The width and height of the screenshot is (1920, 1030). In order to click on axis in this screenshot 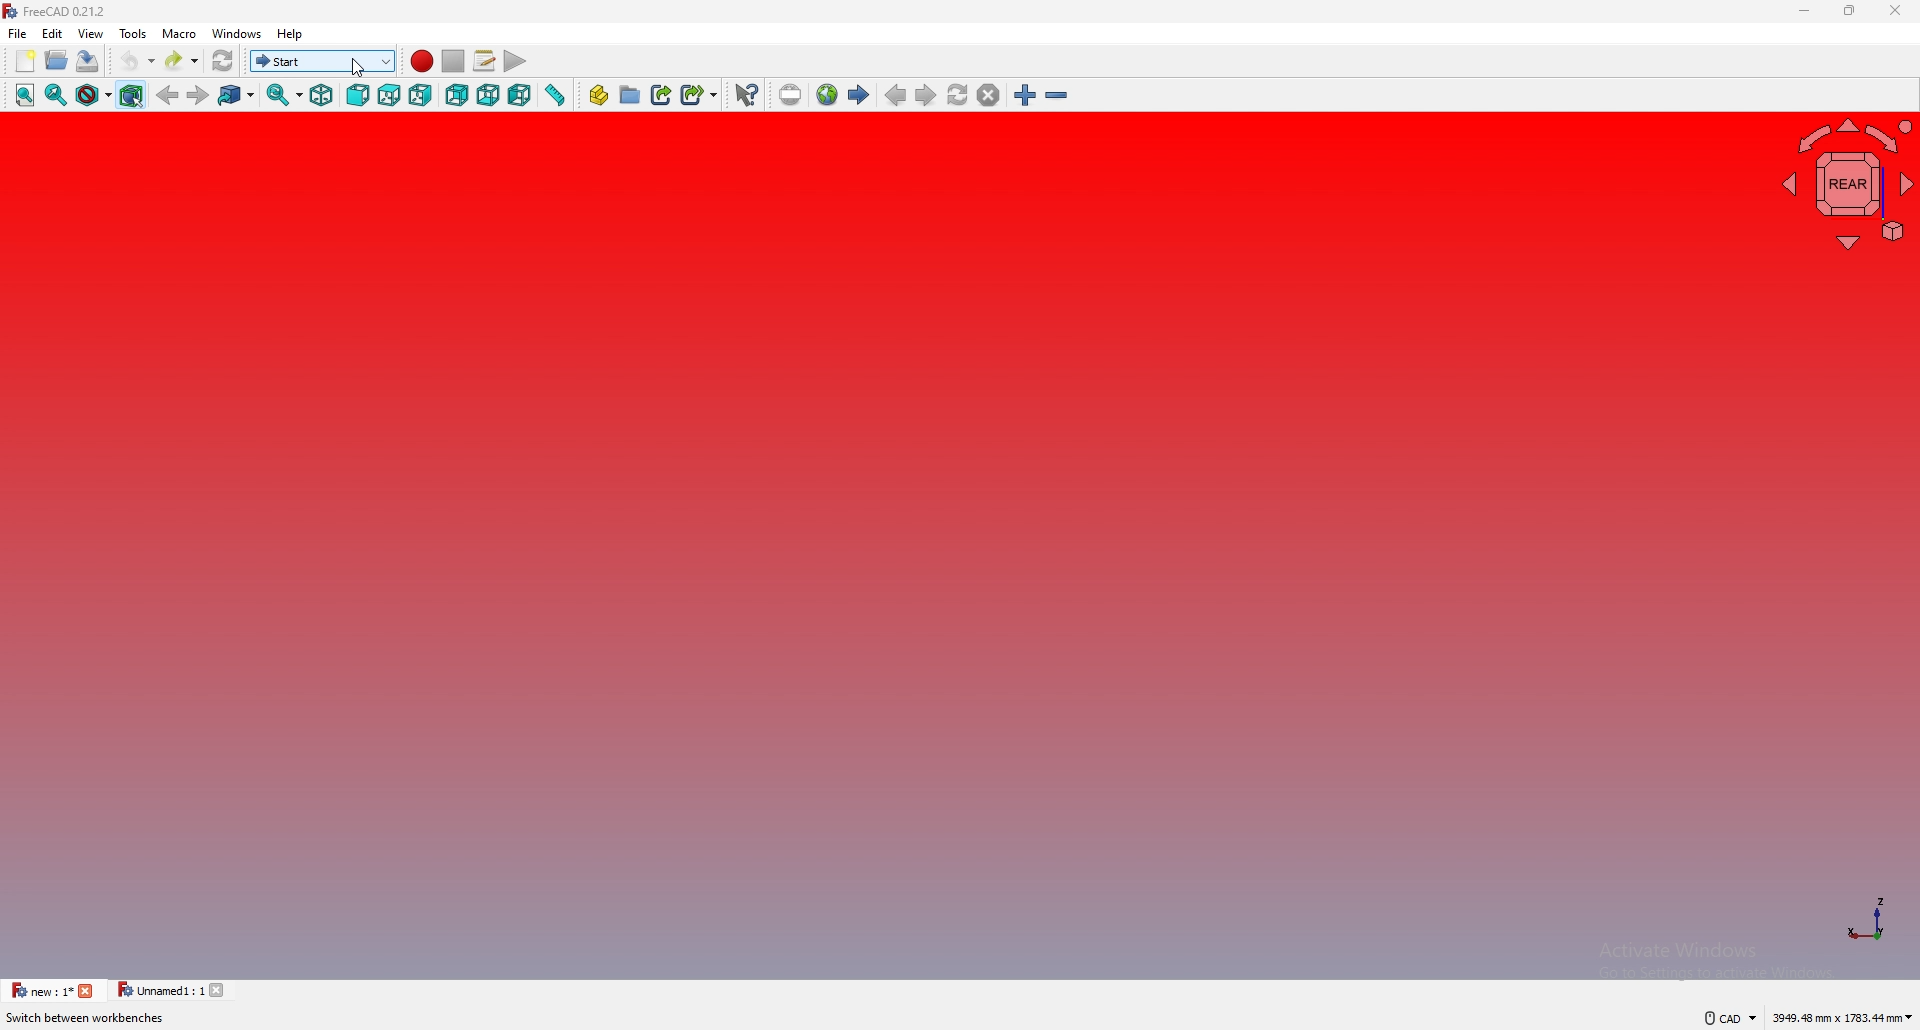, I will do `click(1870, 917)`.